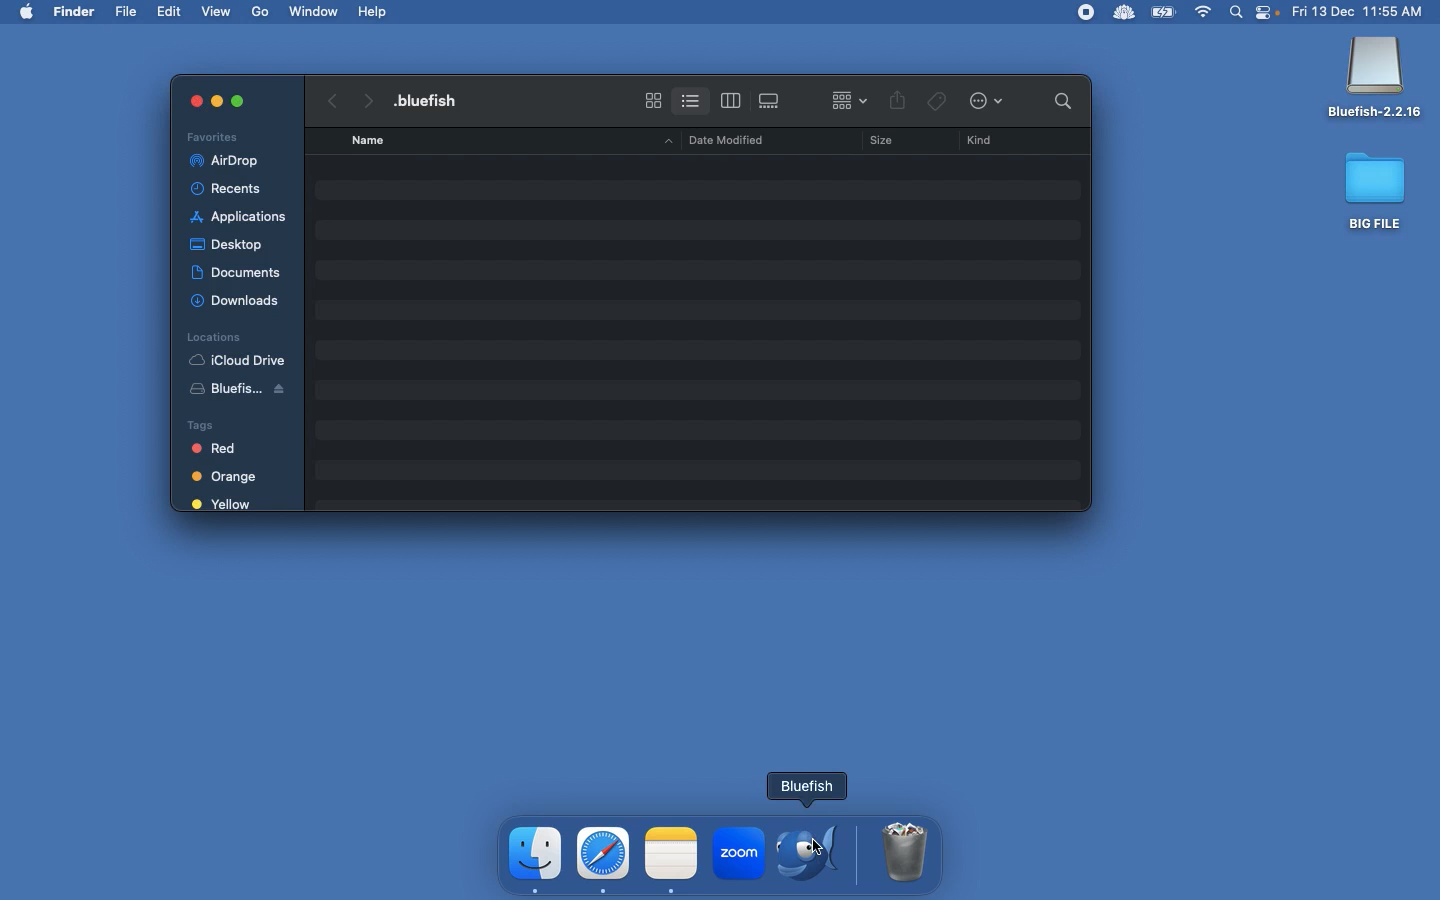 The image size is (1440, 900). I want to click on Notification, so click(1269, 14).